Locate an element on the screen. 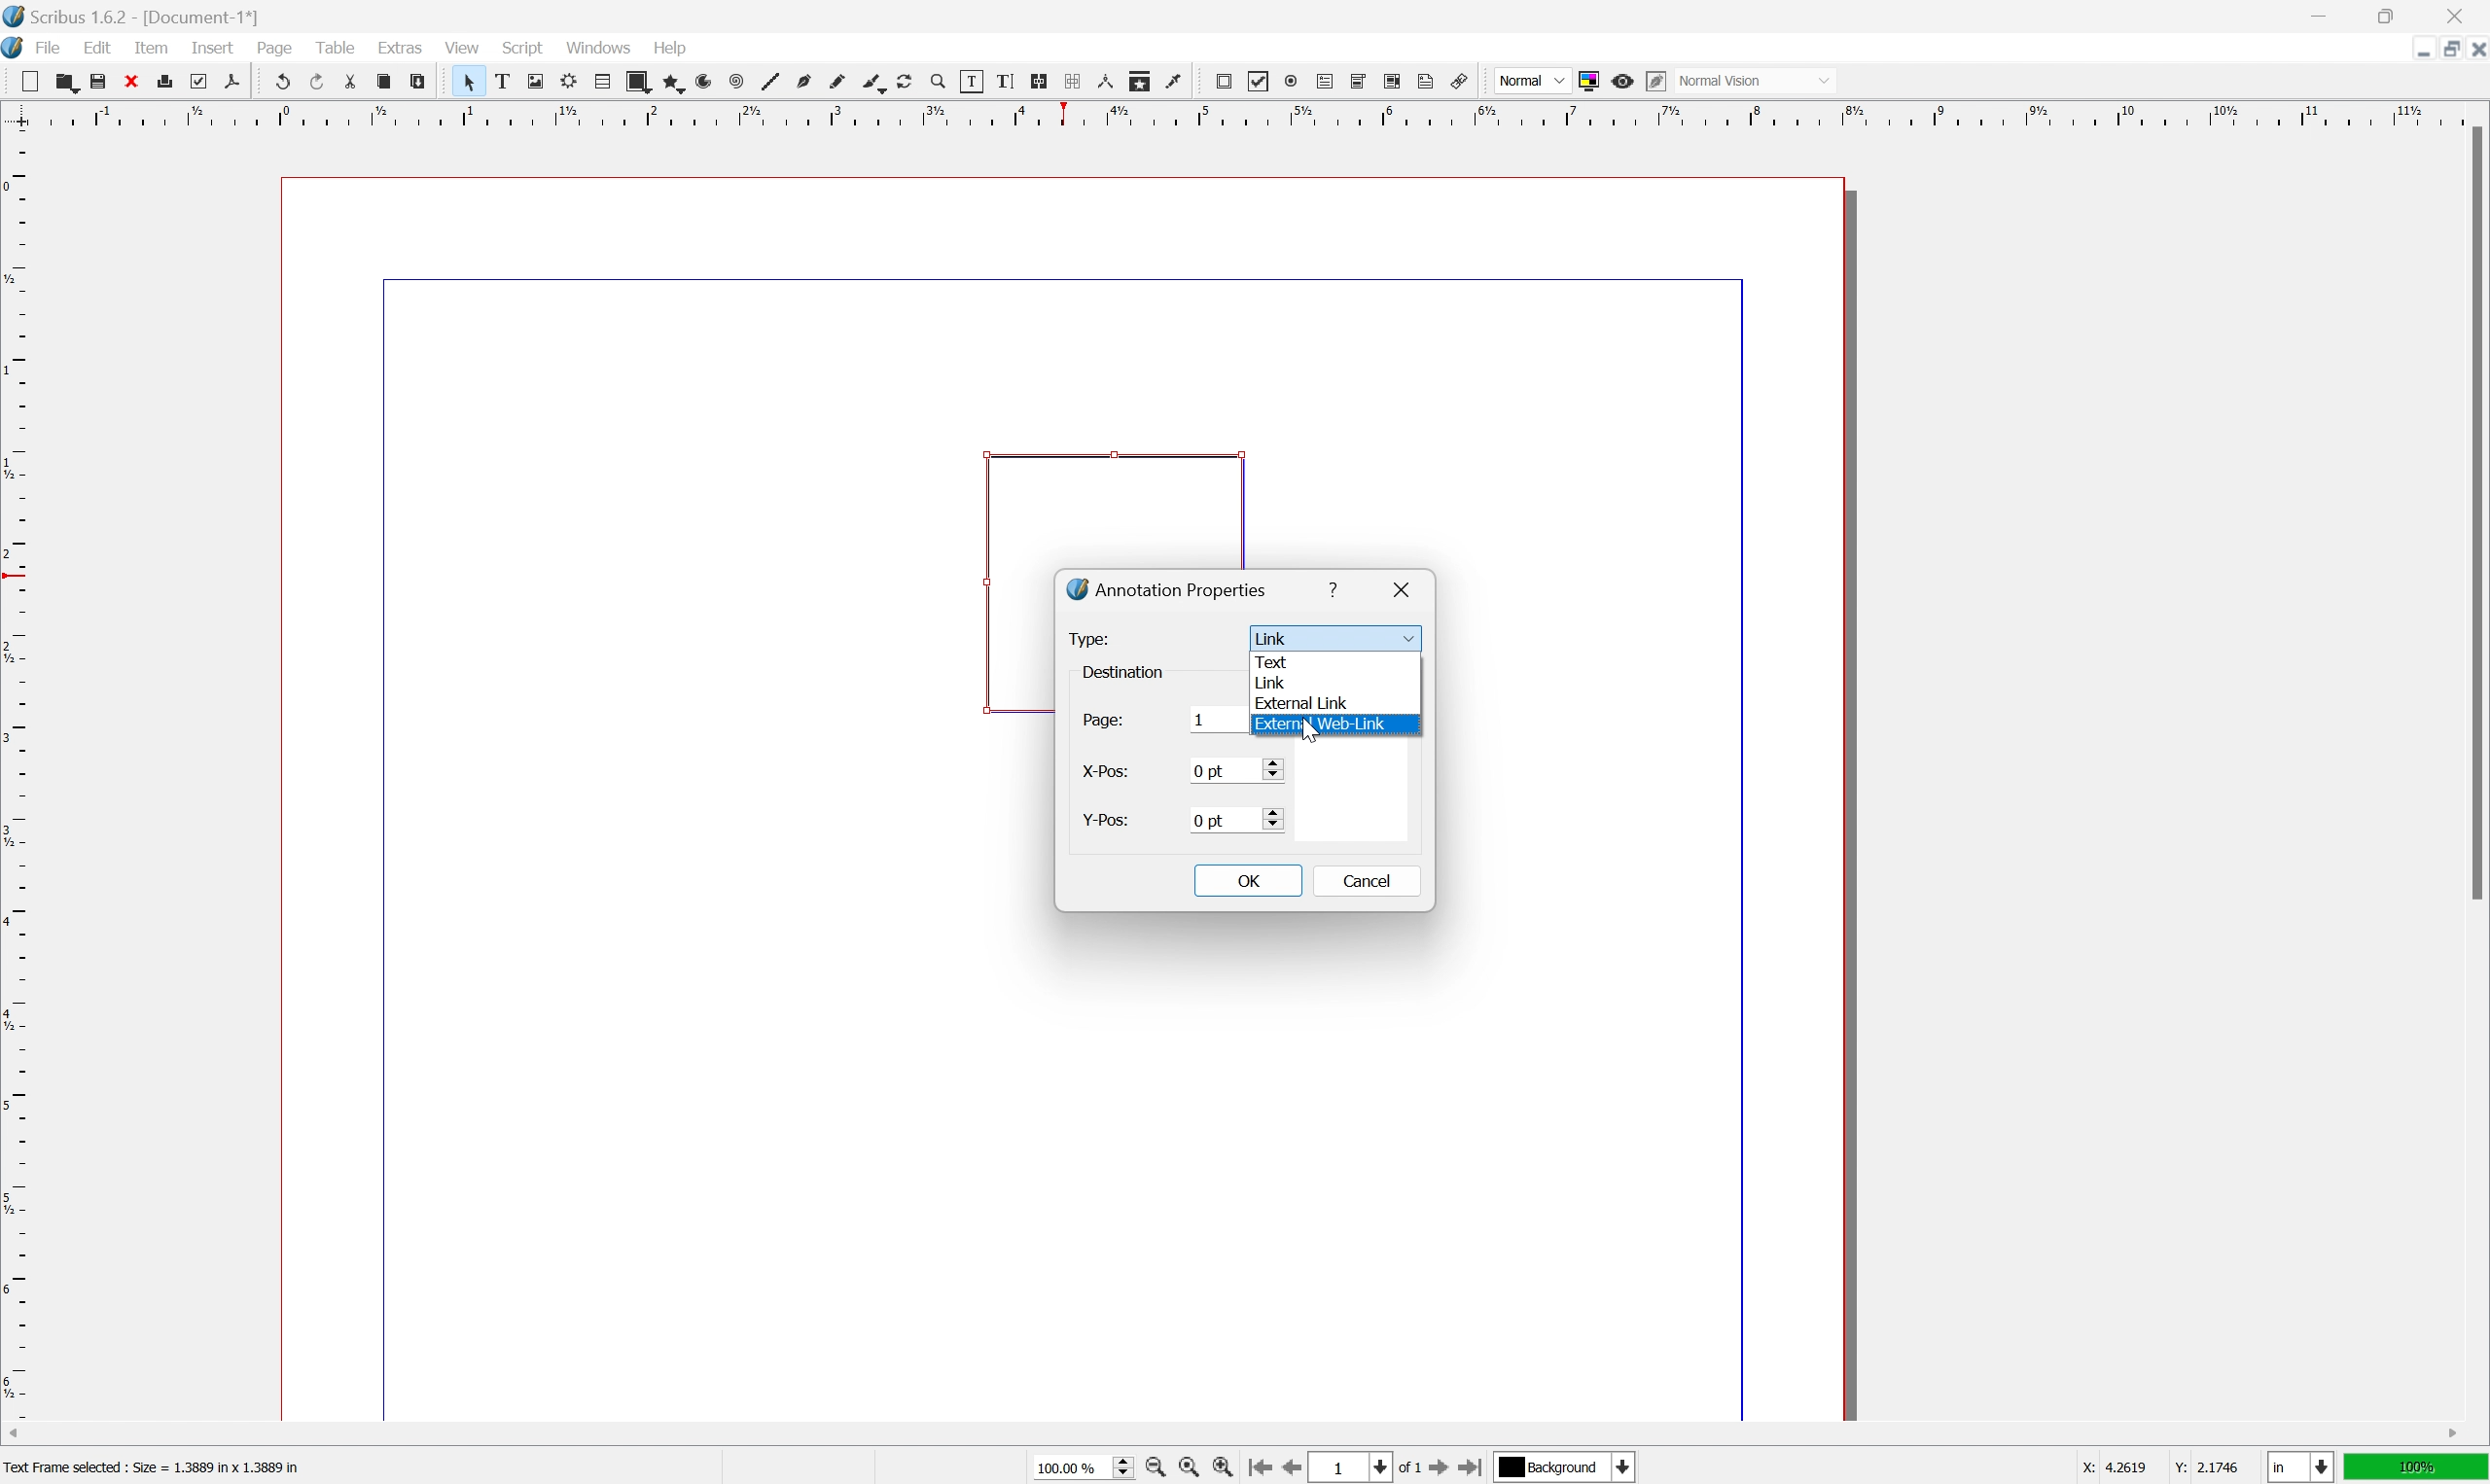 The height and width of the screenshot is (1484, 2490). link text frames is located at coordinates (1040, 81).